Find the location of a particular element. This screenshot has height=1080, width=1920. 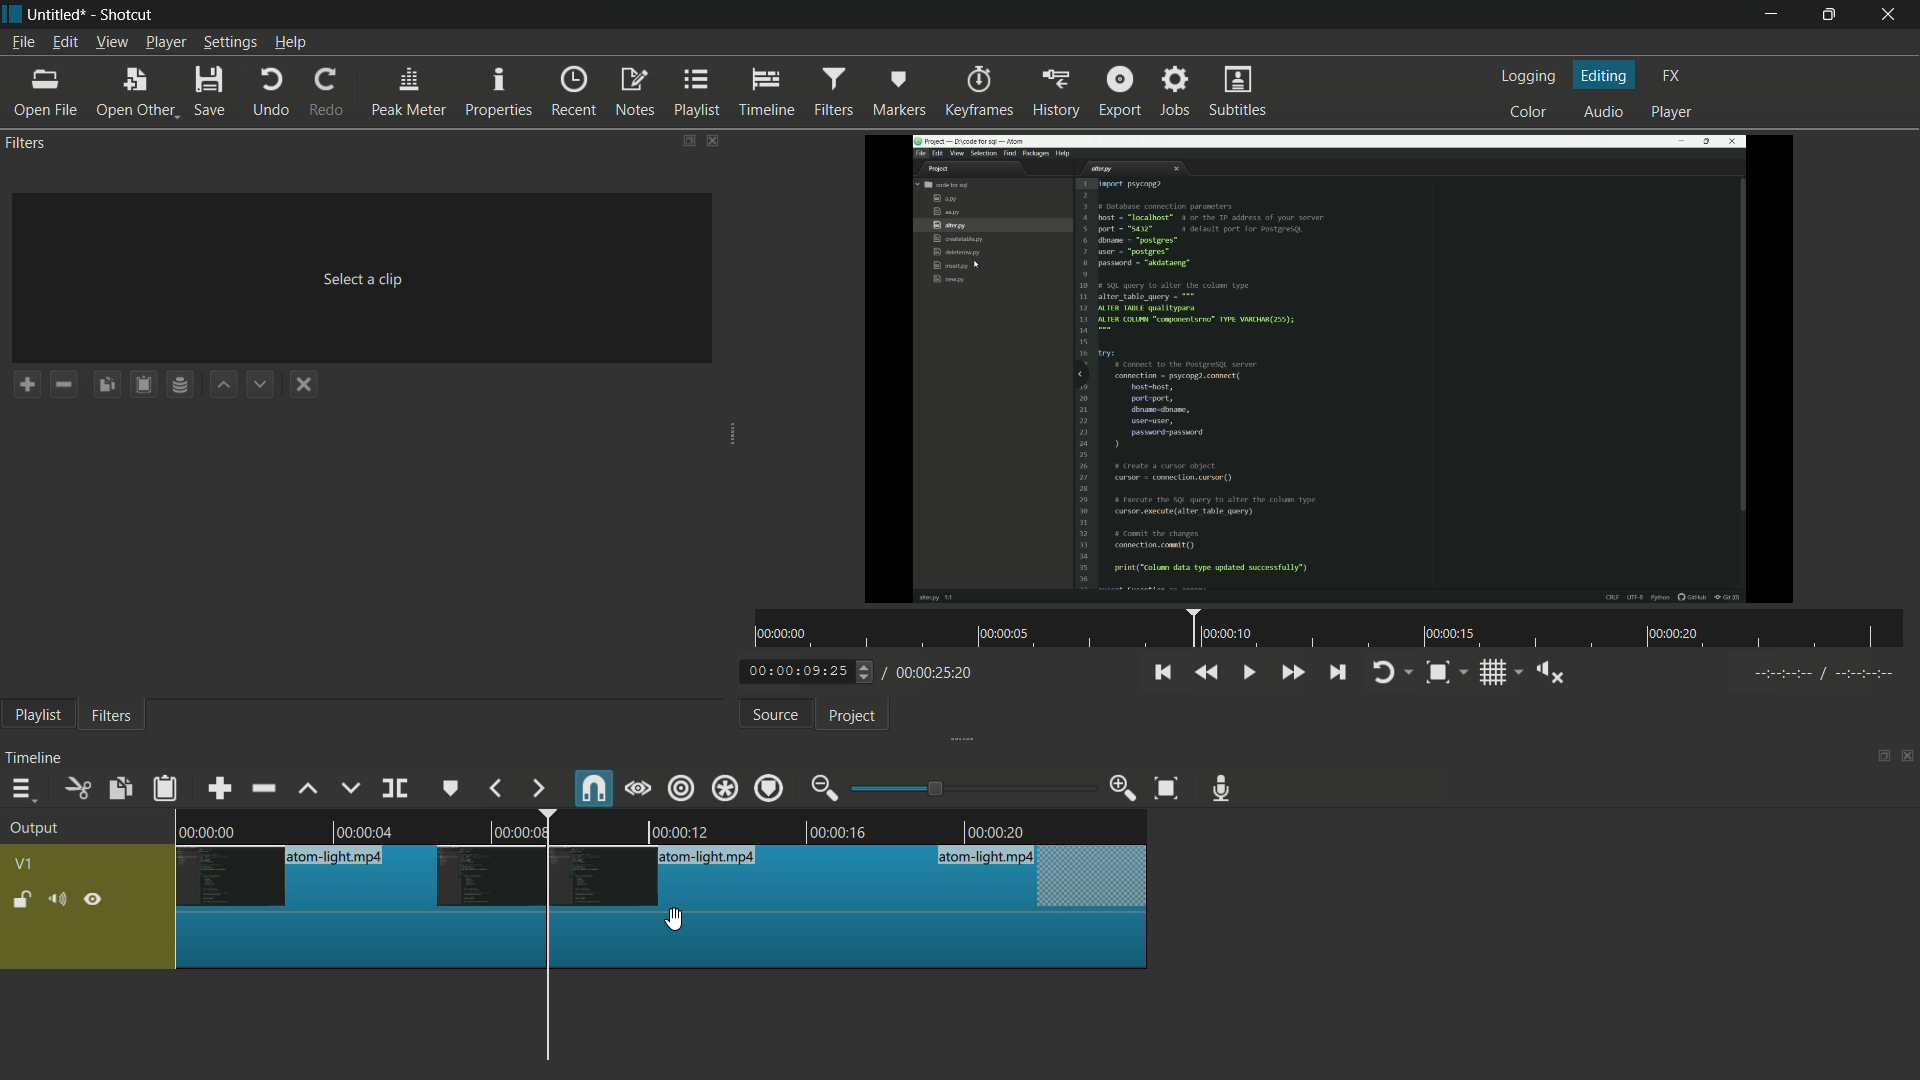

ripple all tracks is located at coordinates (724, 787).